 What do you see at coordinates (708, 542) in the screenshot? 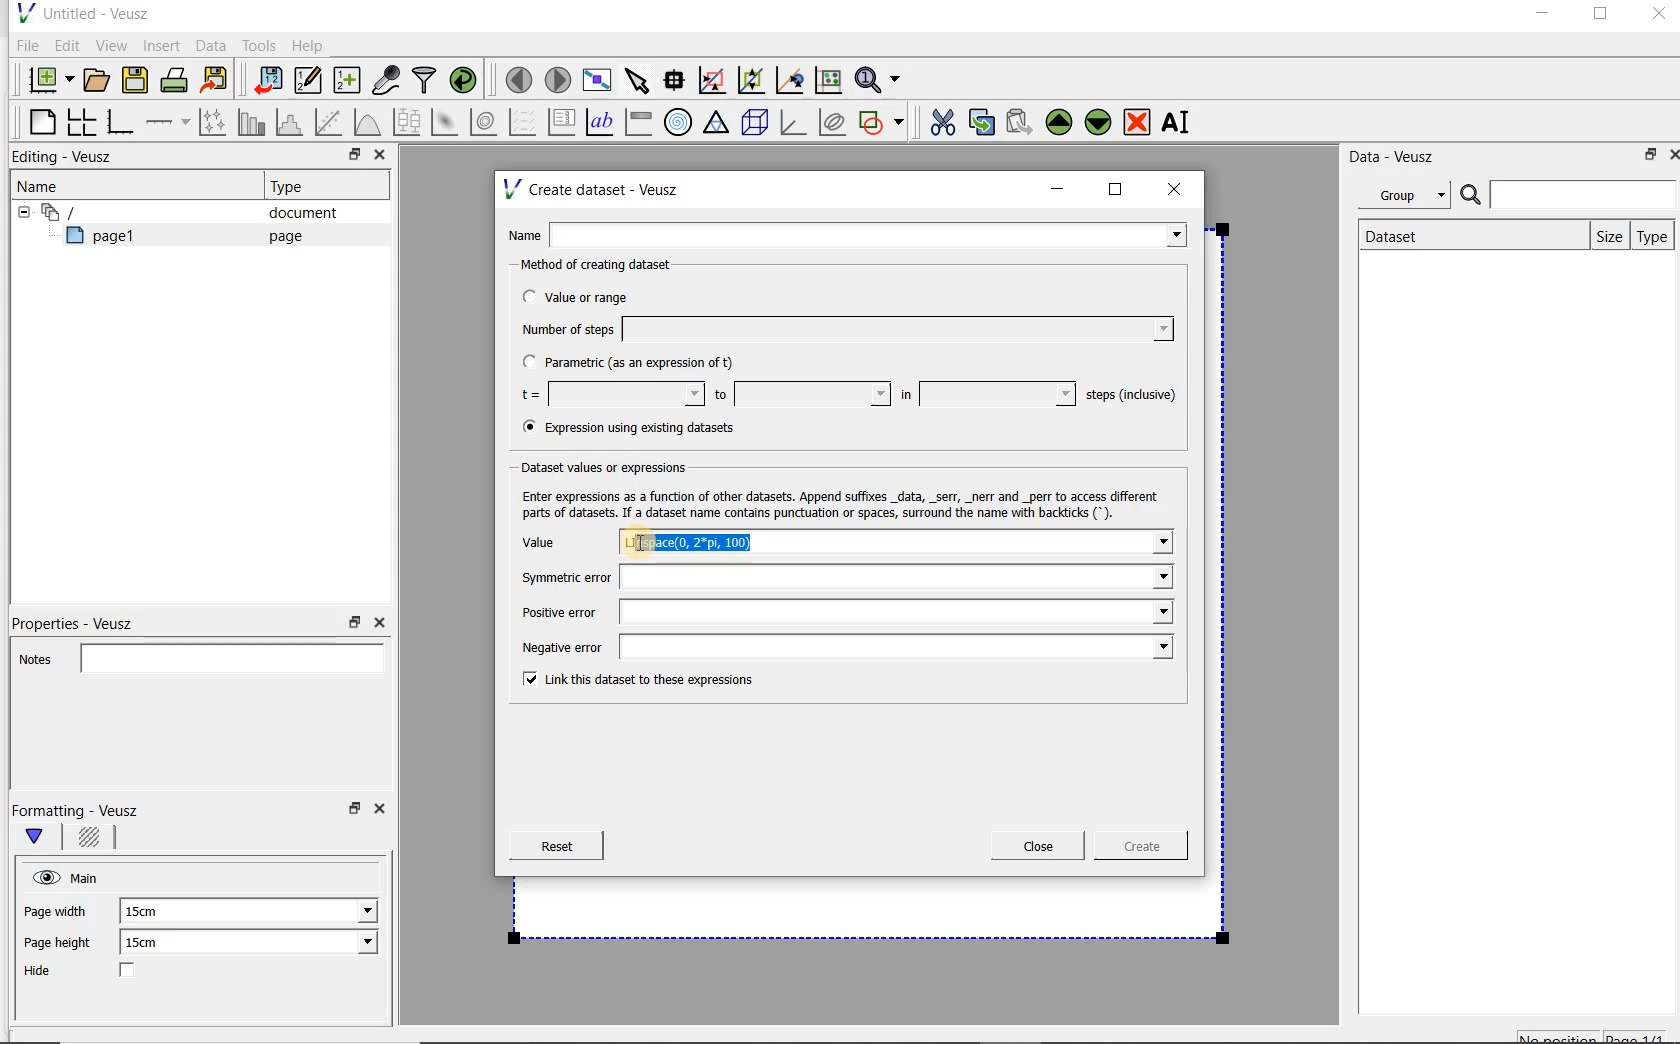
I see `linspace(0, 2*pi, 100)` at bounding box center [708, 542].